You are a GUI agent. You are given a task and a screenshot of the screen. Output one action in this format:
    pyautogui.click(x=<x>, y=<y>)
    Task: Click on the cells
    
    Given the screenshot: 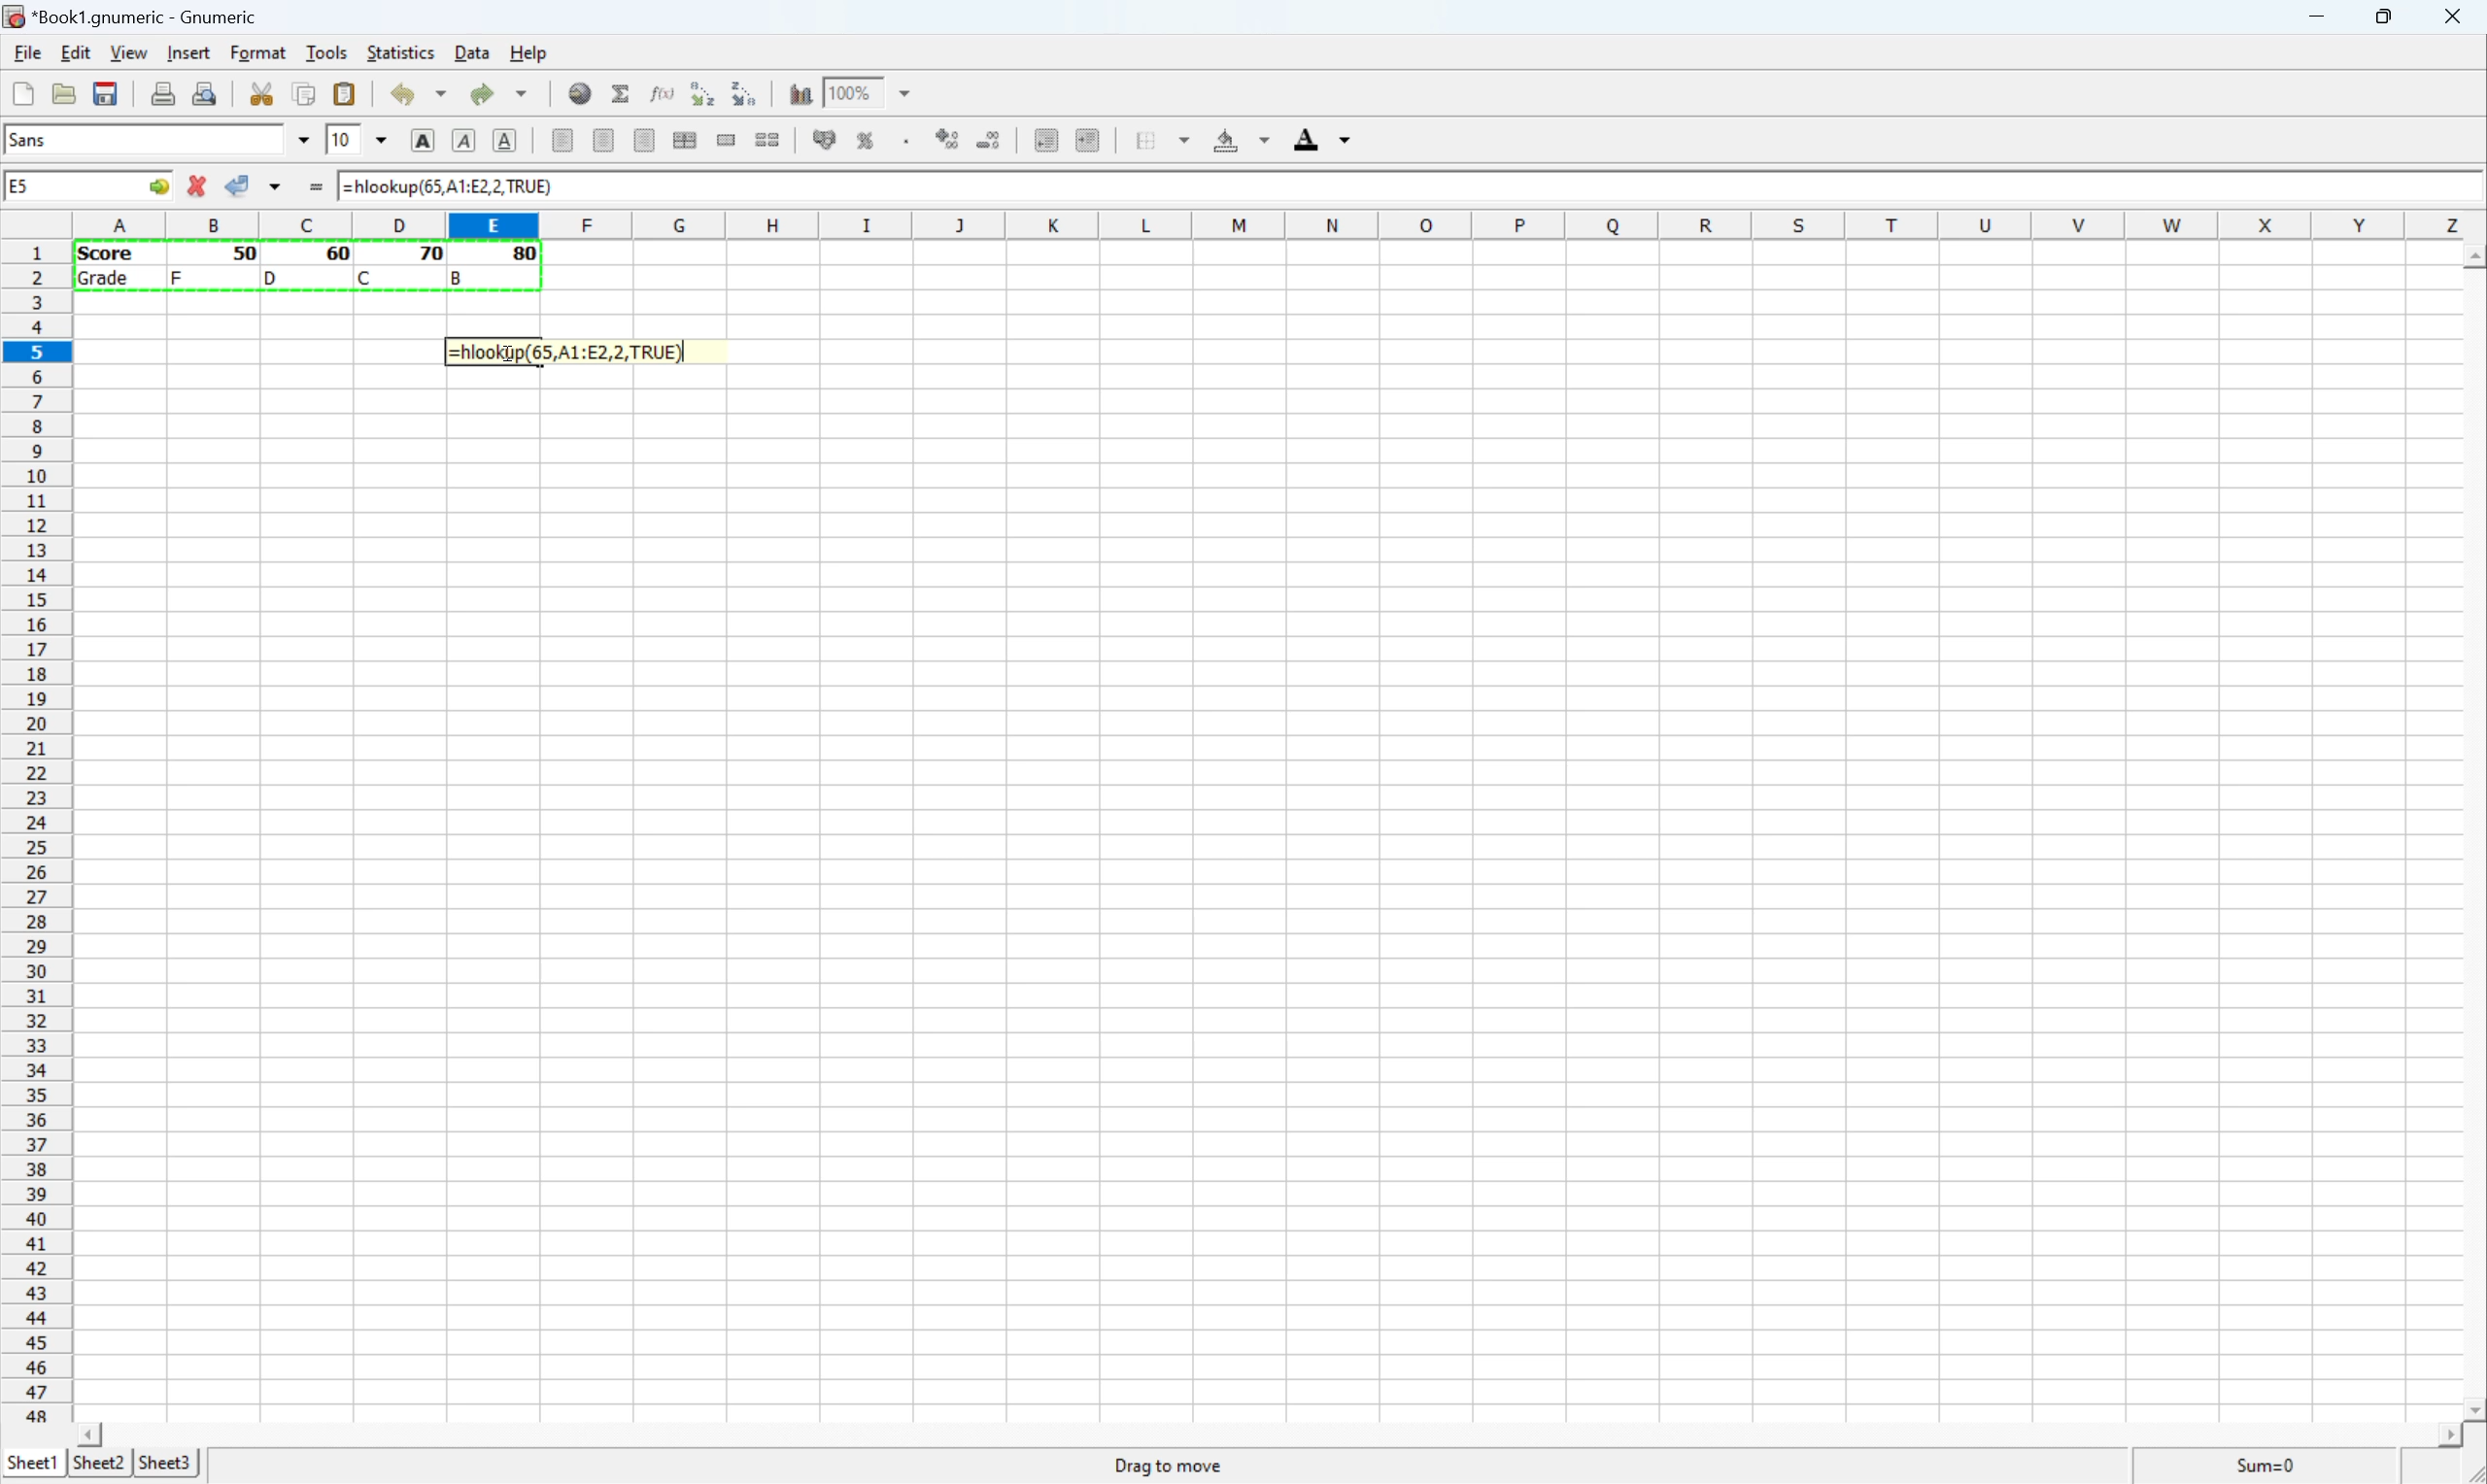 What is the action you would take?
    pyautogui.click(x=311, y=314)
    